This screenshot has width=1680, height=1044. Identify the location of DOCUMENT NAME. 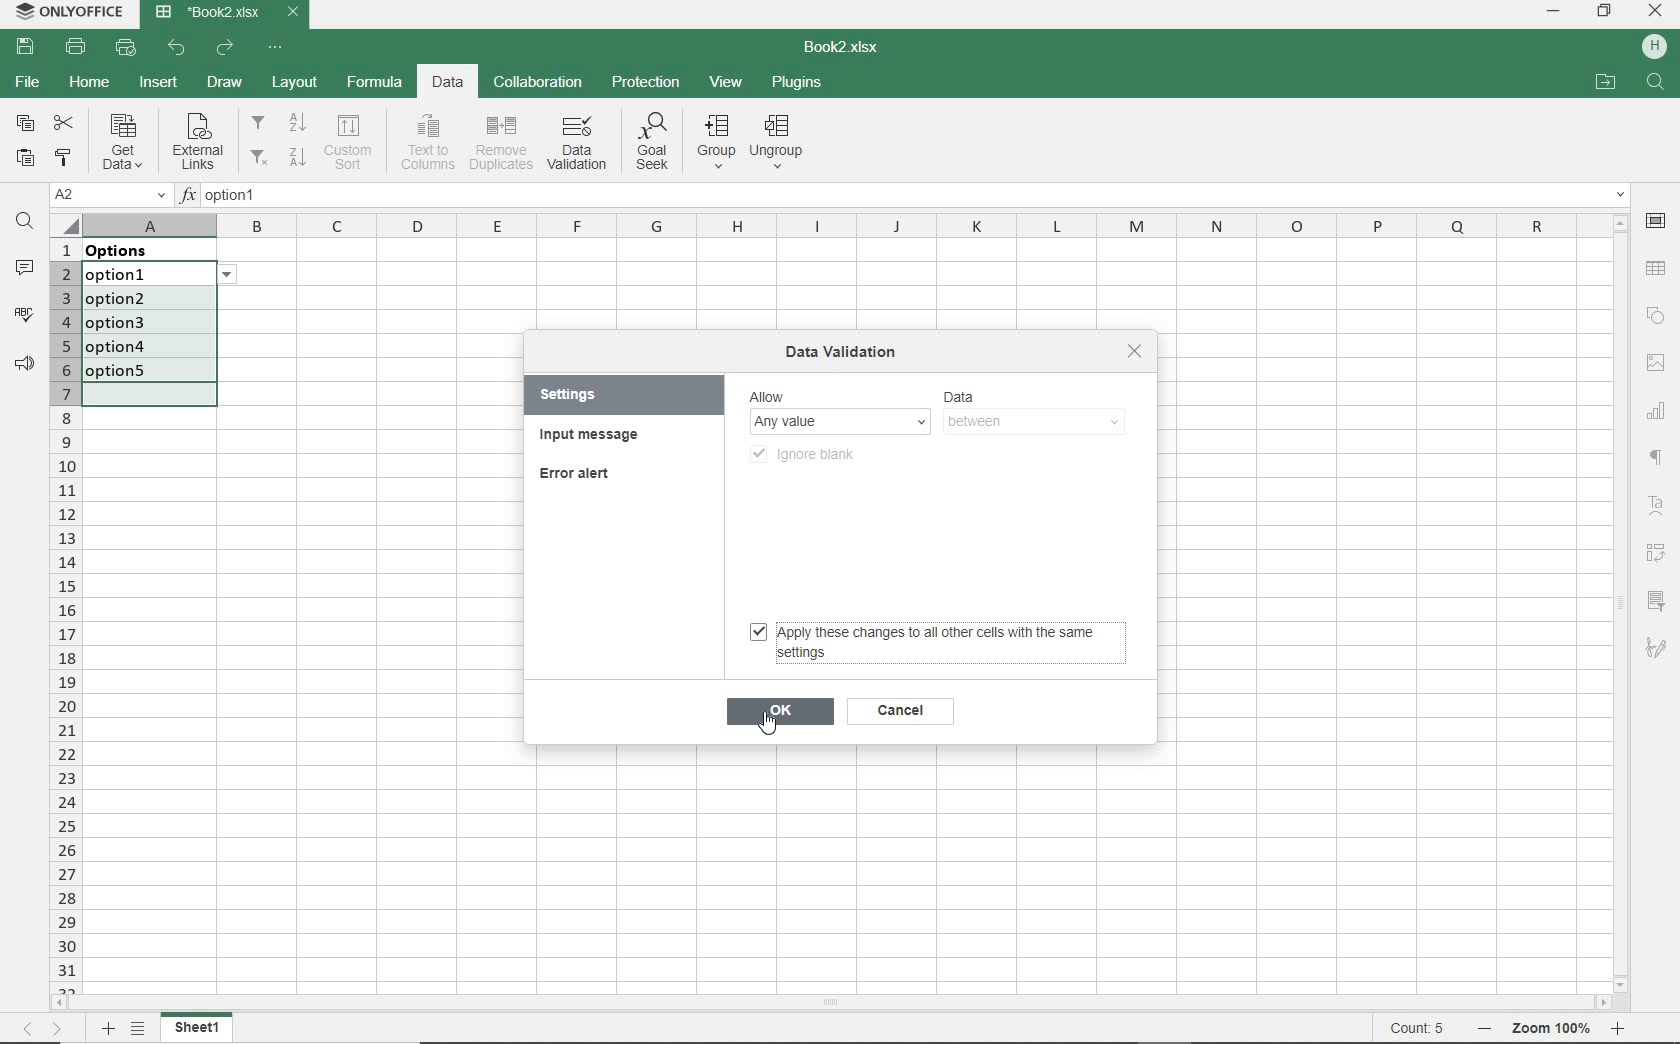
(228, 12).